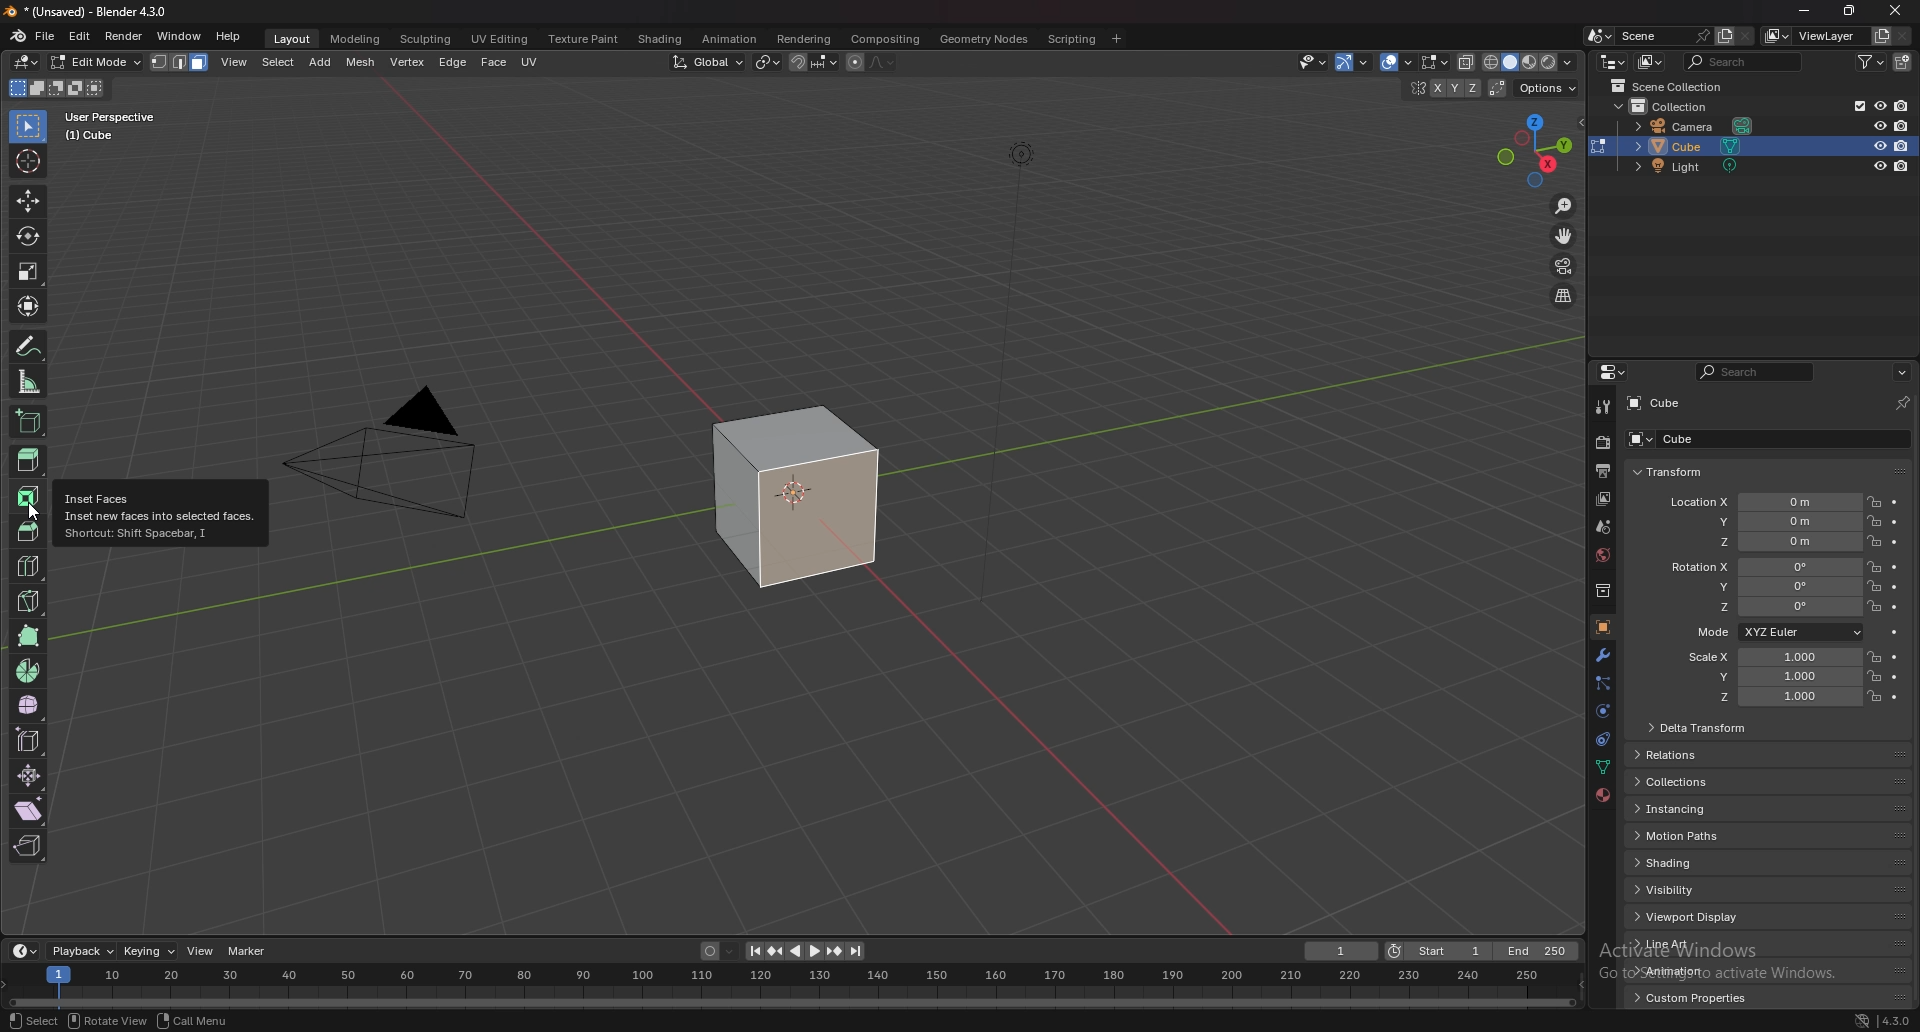  What do you see at coordinates (406, 62) in the screenshot?
I see `vertex` at bounding box center [406, 62].